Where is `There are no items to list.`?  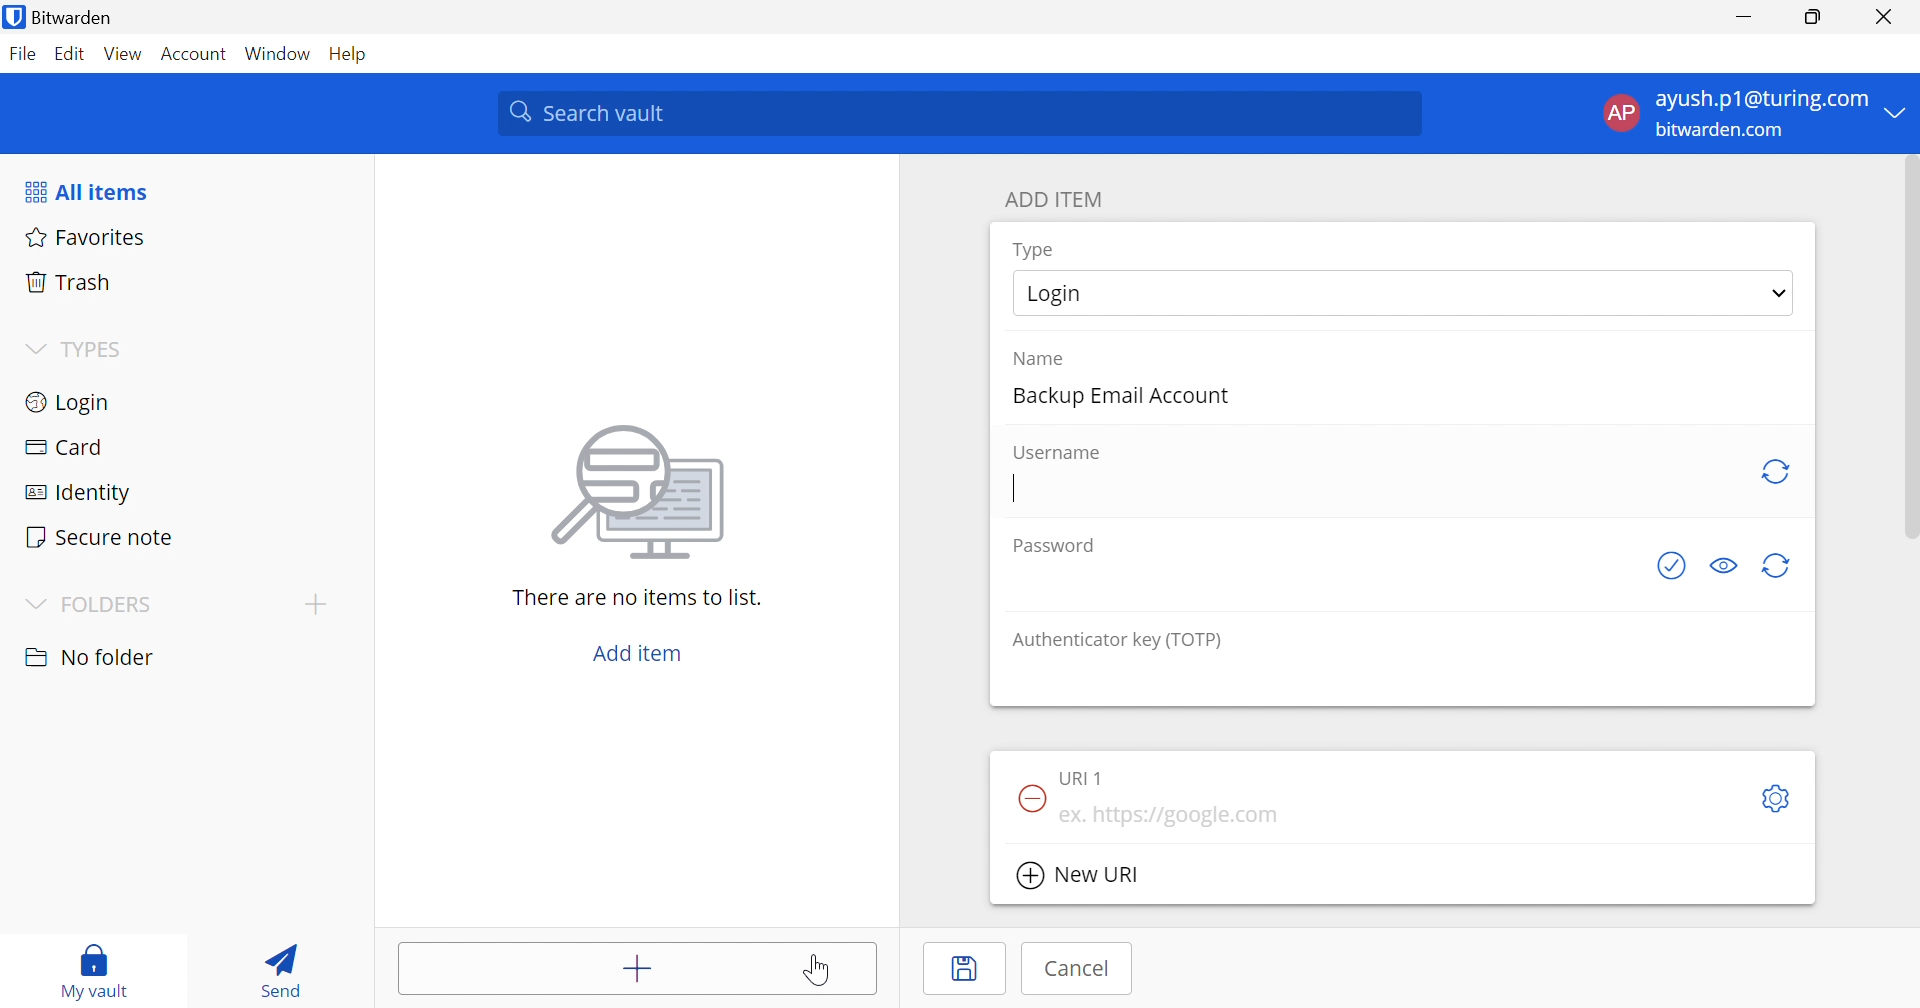
There are no items to list. is located at coordinates (637, 597).